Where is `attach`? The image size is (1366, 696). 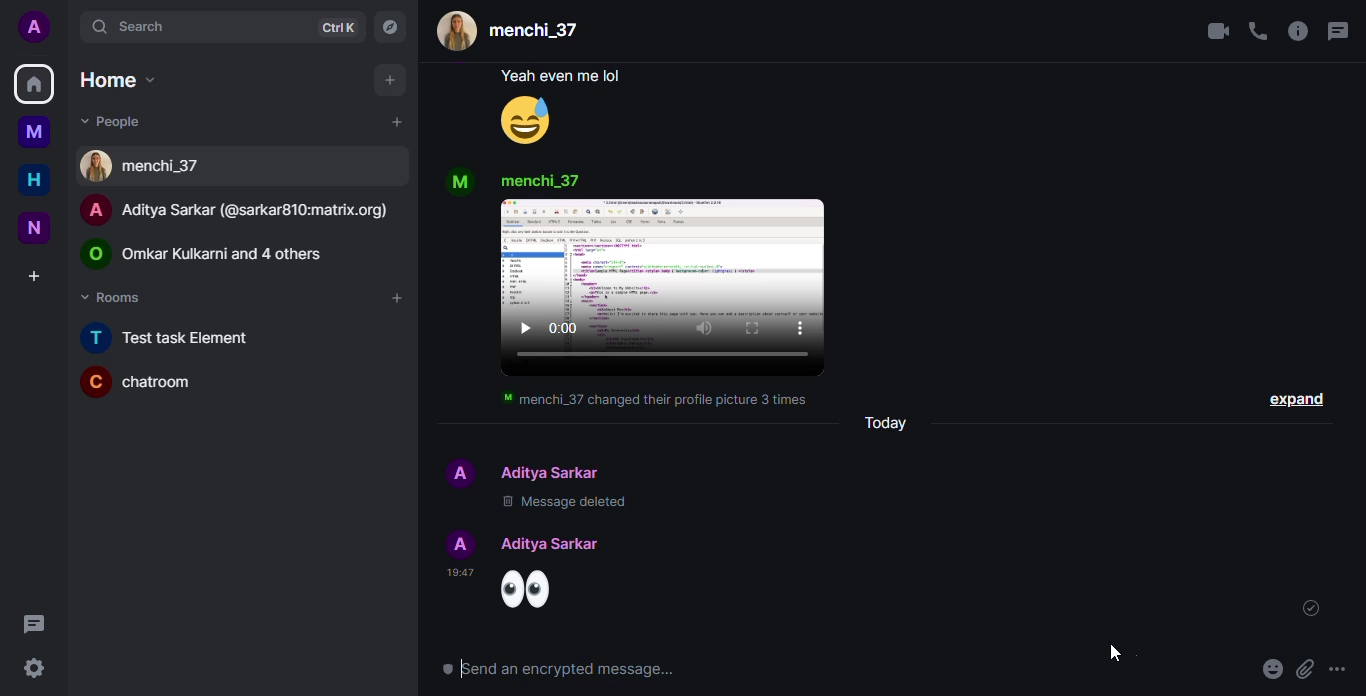
attach is located at coordinates (1306, 666).